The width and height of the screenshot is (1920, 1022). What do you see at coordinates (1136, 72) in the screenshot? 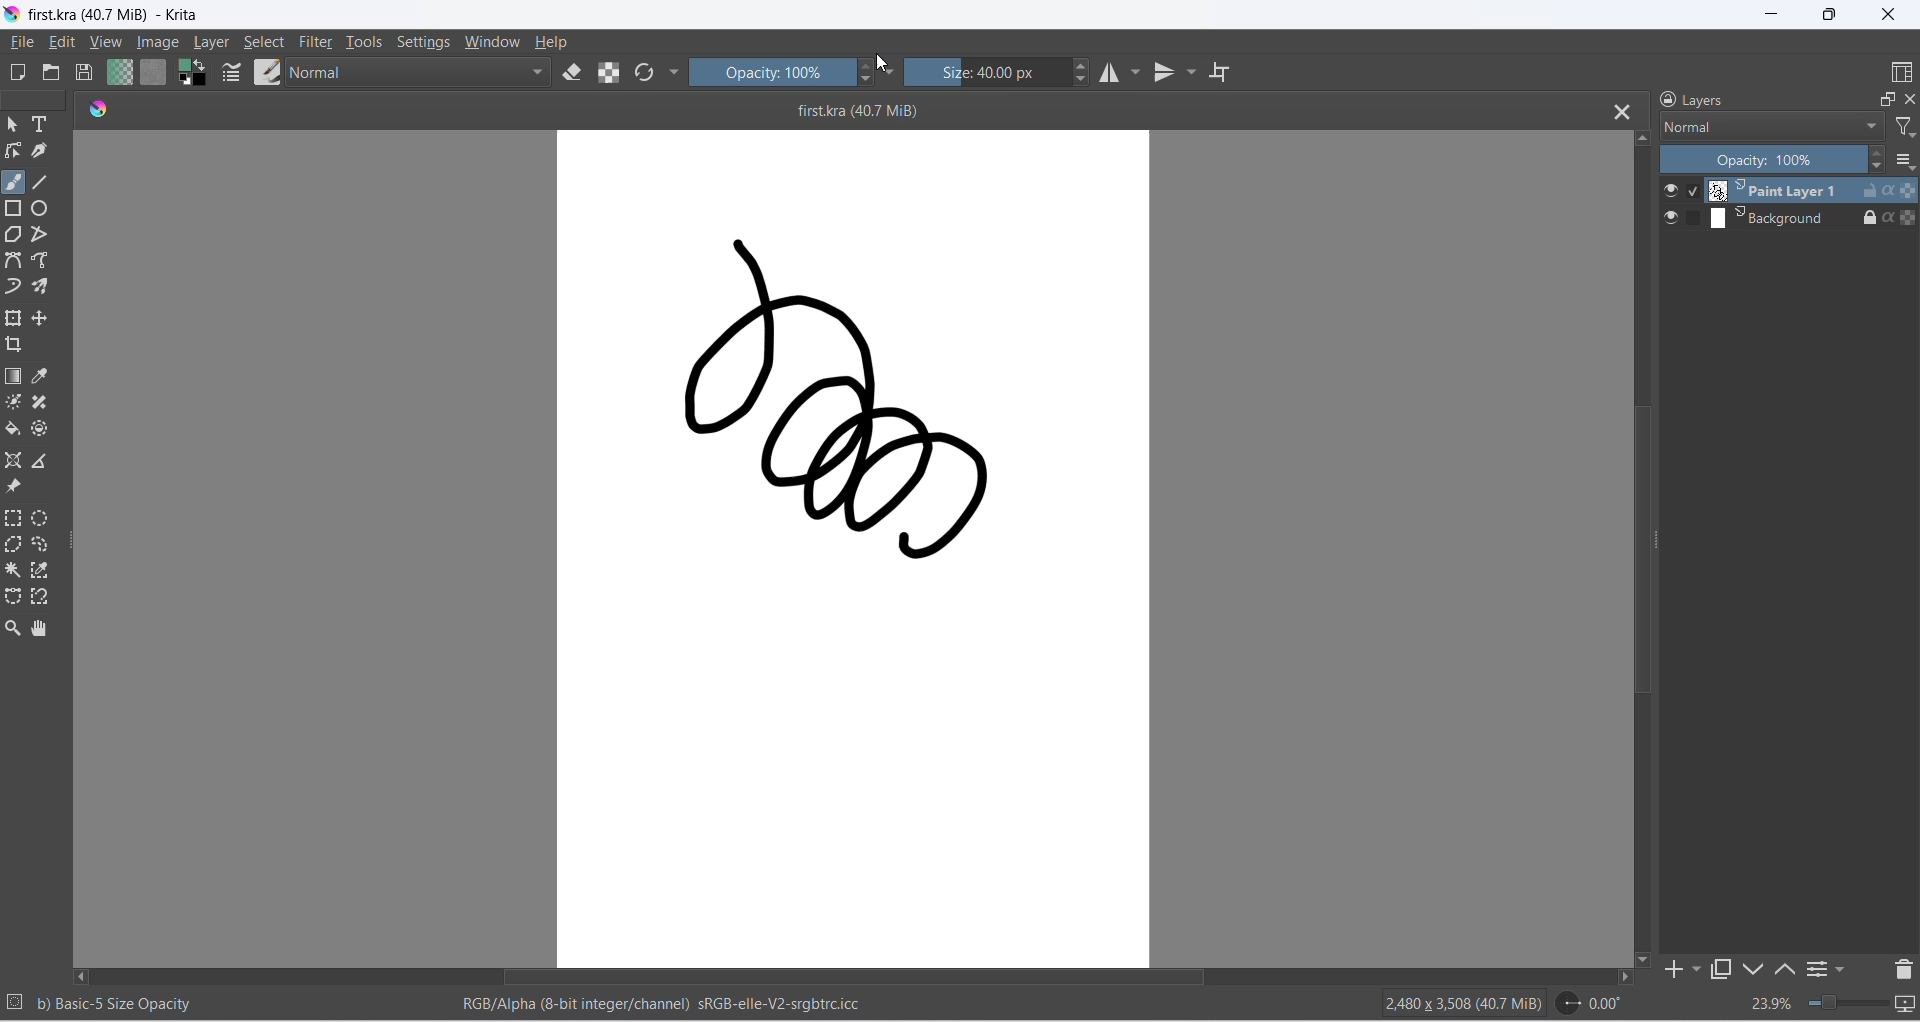
I see `horizontal mirror dropdown button` at bounding box center [1136, 72].